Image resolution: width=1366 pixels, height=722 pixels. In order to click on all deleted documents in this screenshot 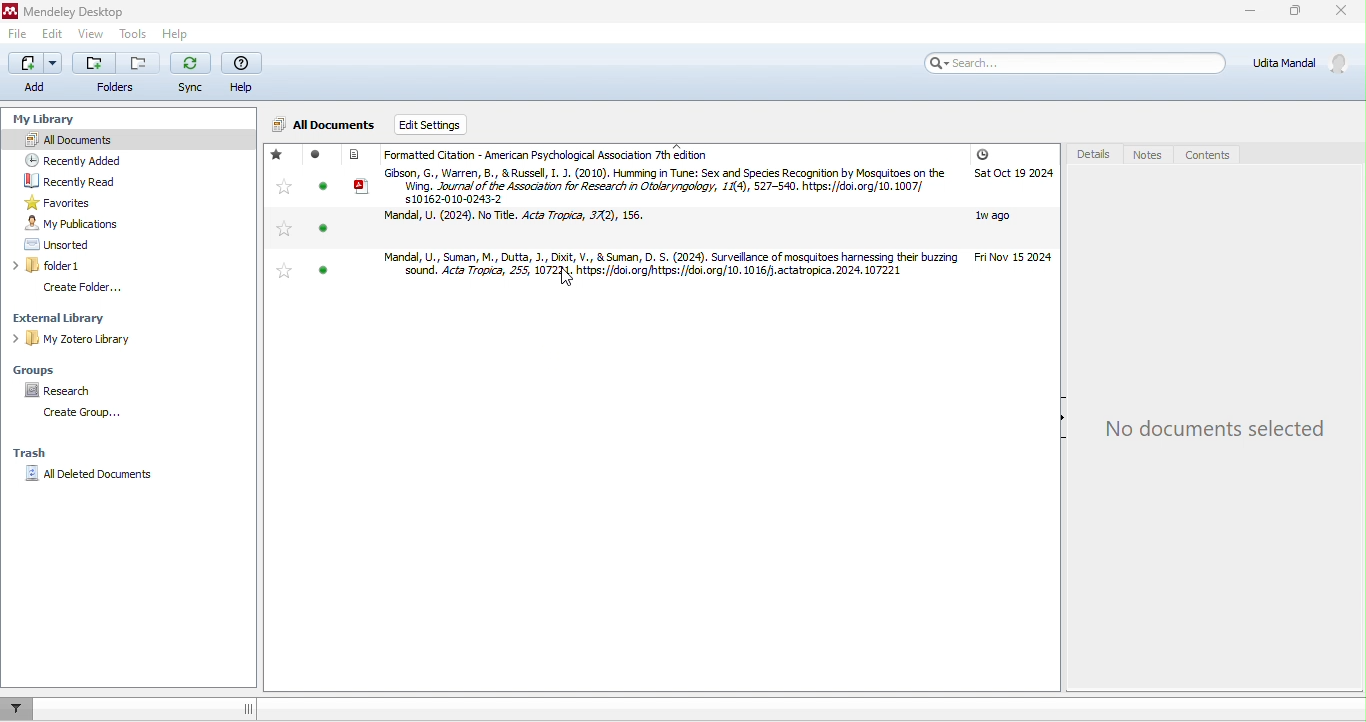, I will do `click(100, 477)`.